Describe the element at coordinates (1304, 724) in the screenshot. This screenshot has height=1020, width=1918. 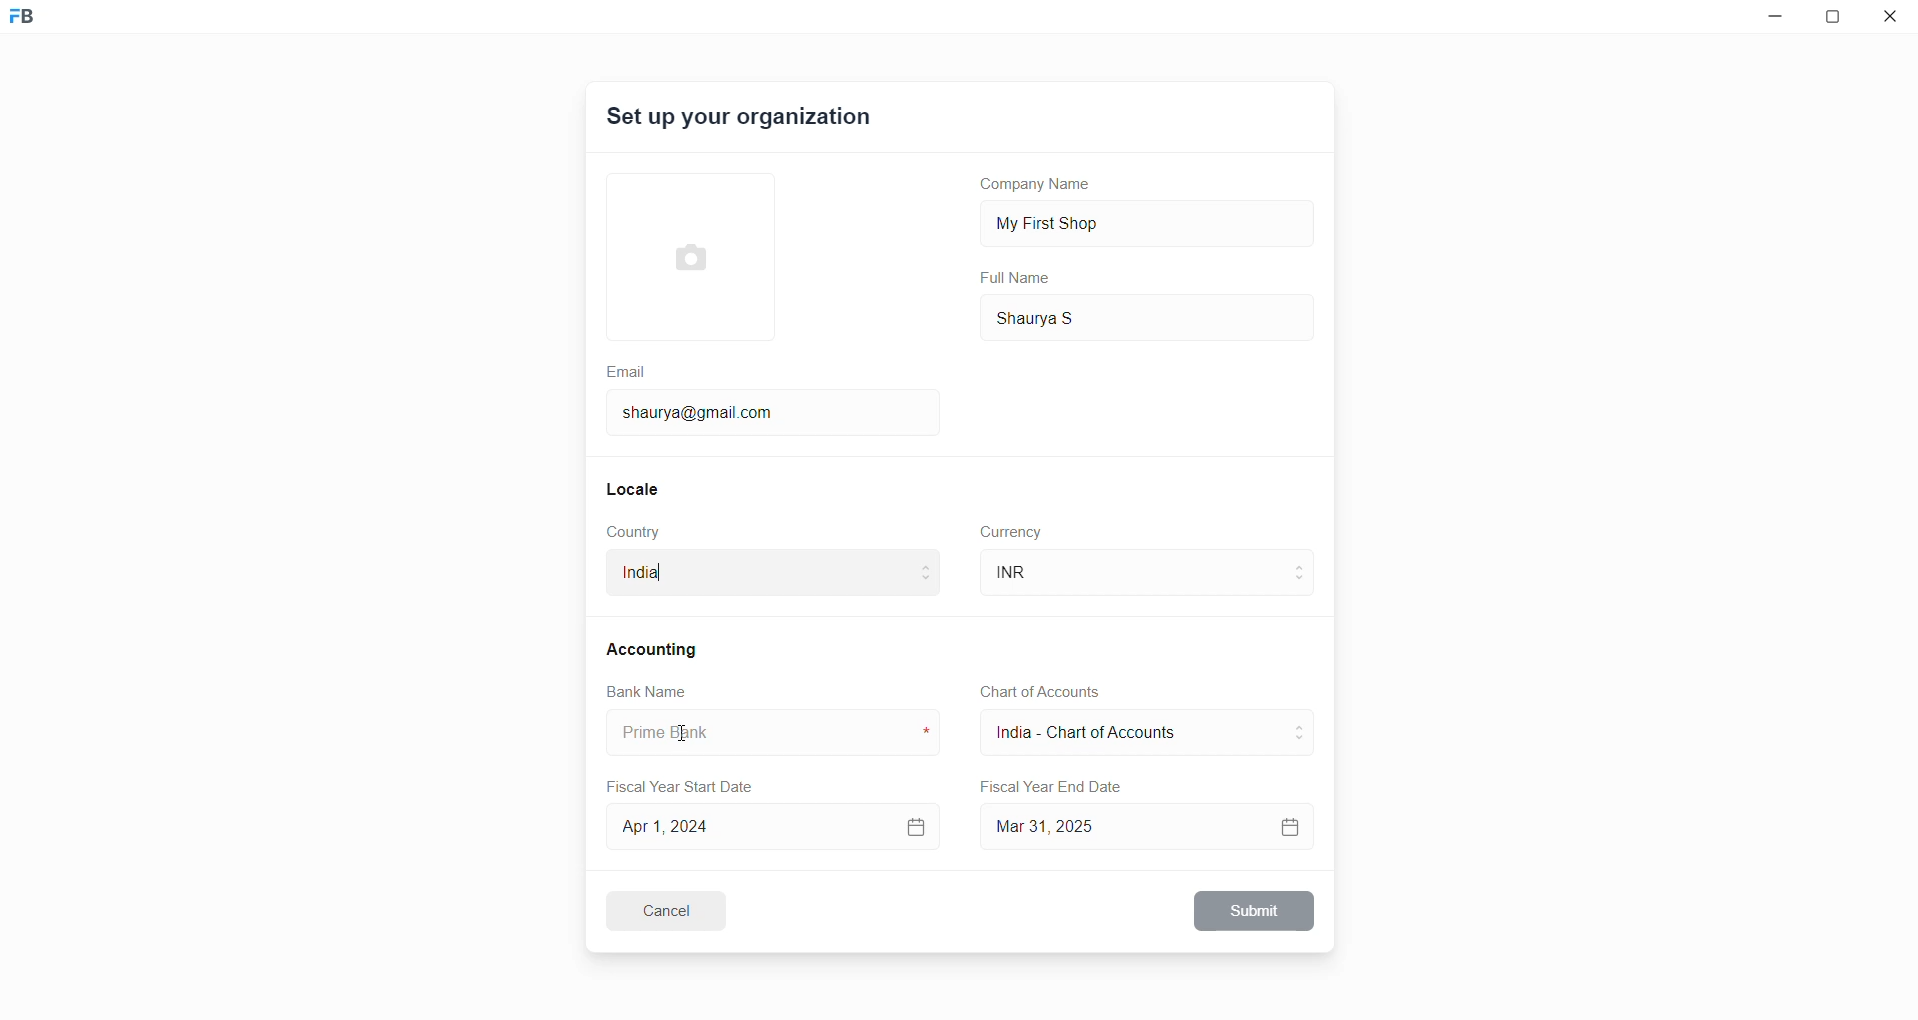
I see `move to above CoA` at that location.